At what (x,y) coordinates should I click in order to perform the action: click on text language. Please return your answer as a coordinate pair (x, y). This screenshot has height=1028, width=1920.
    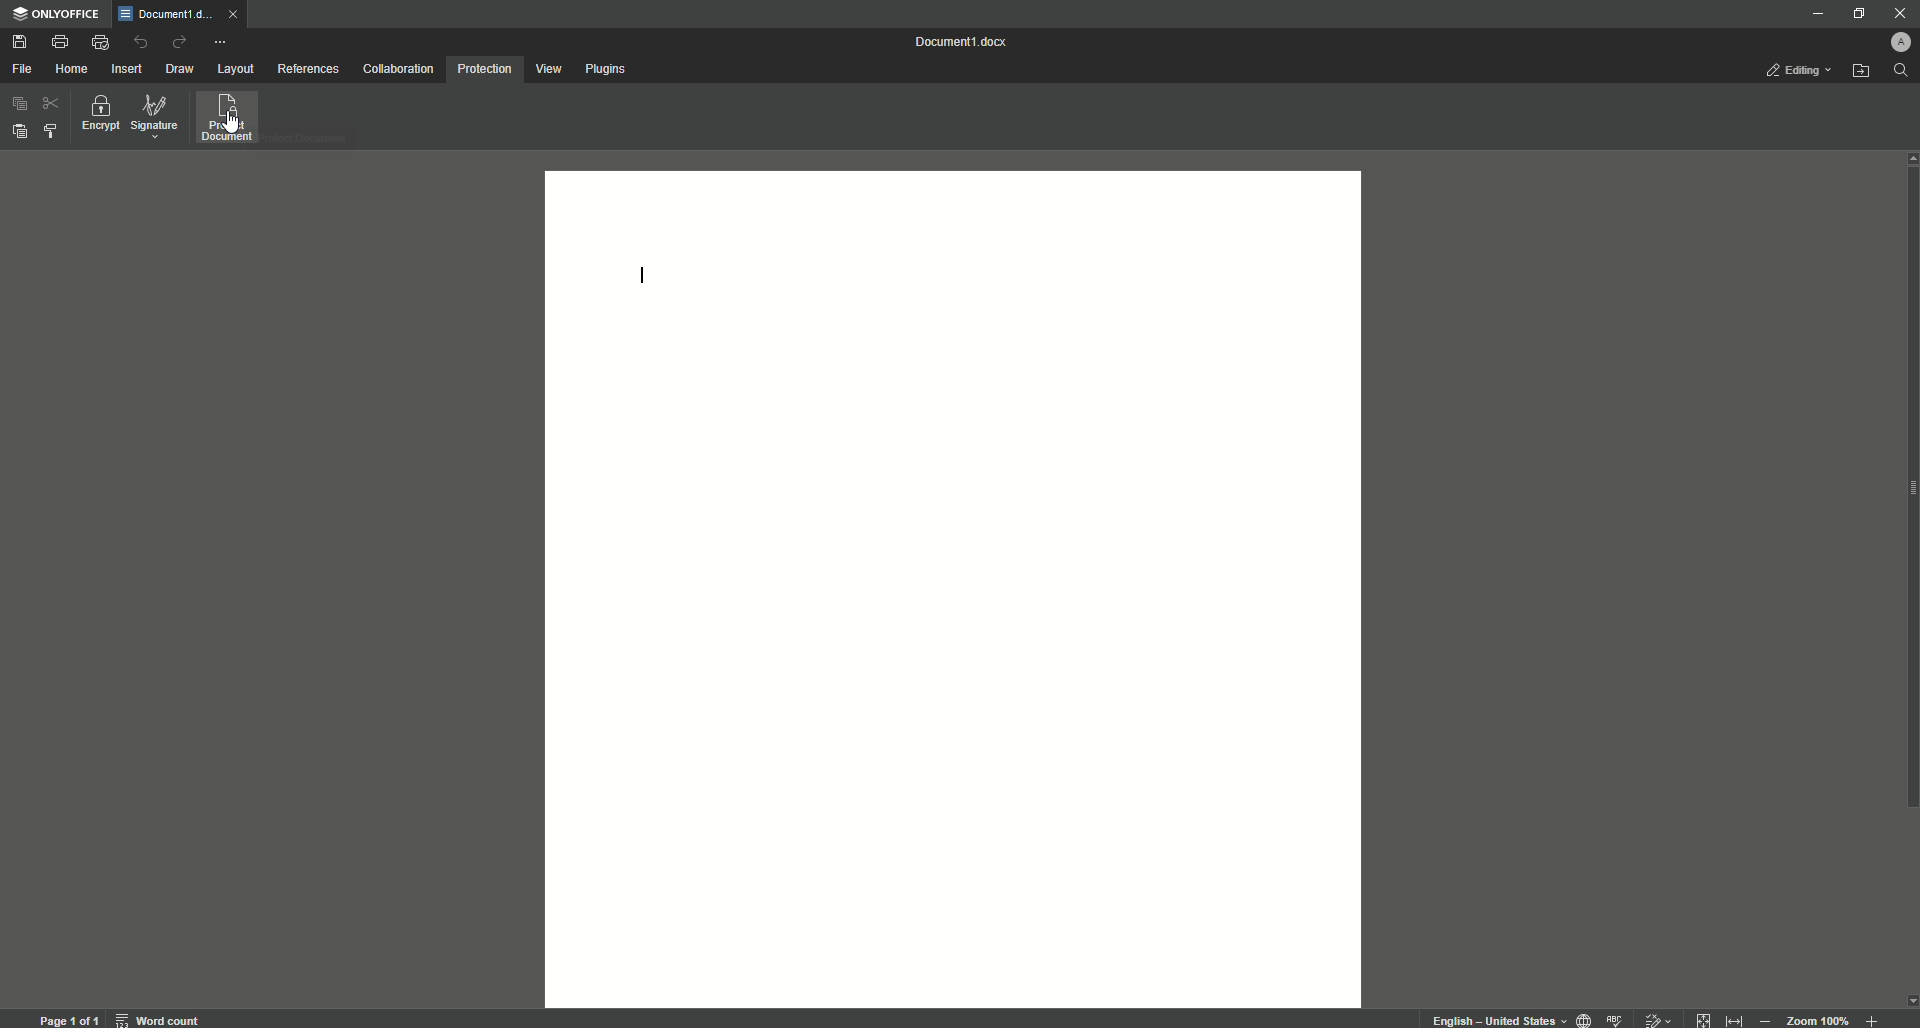
    Looking at the image, I should click on (1497, 1020).